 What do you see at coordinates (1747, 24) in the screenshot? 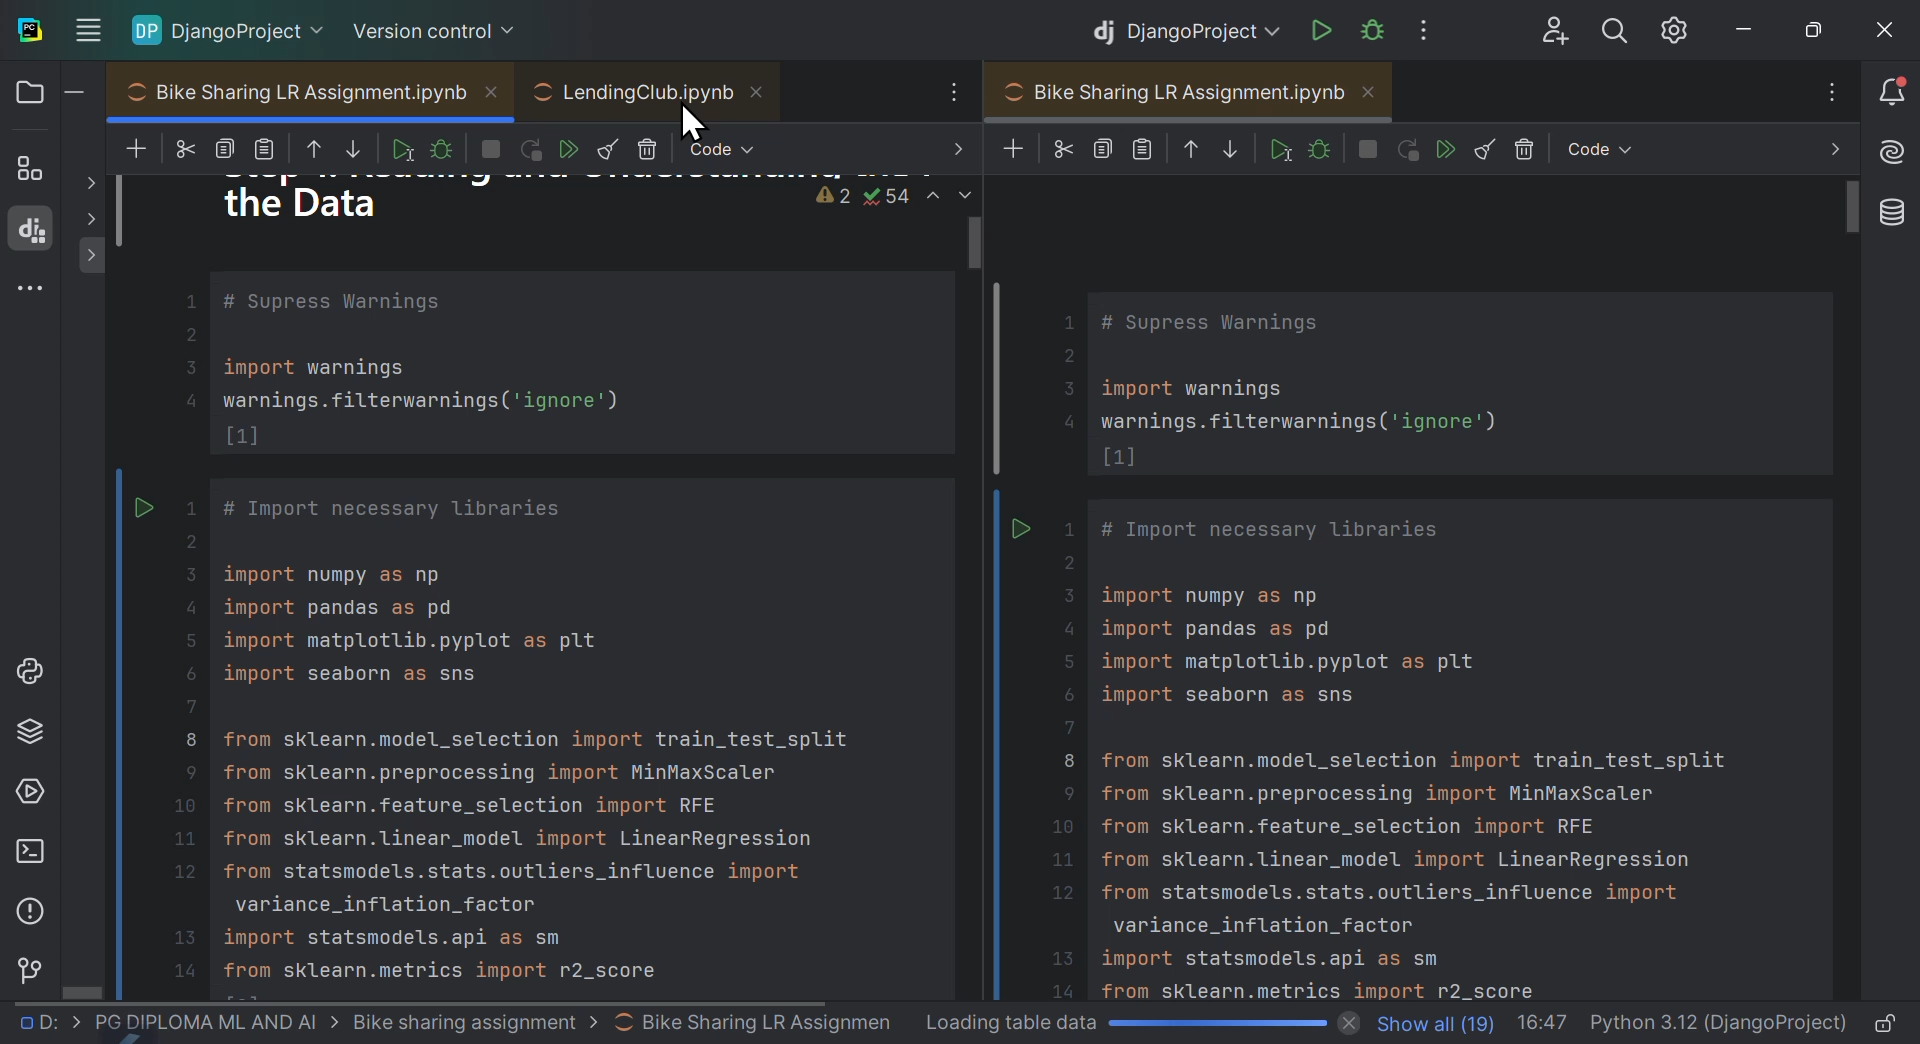
I see `minimise` at bounding box center [1747, 24].